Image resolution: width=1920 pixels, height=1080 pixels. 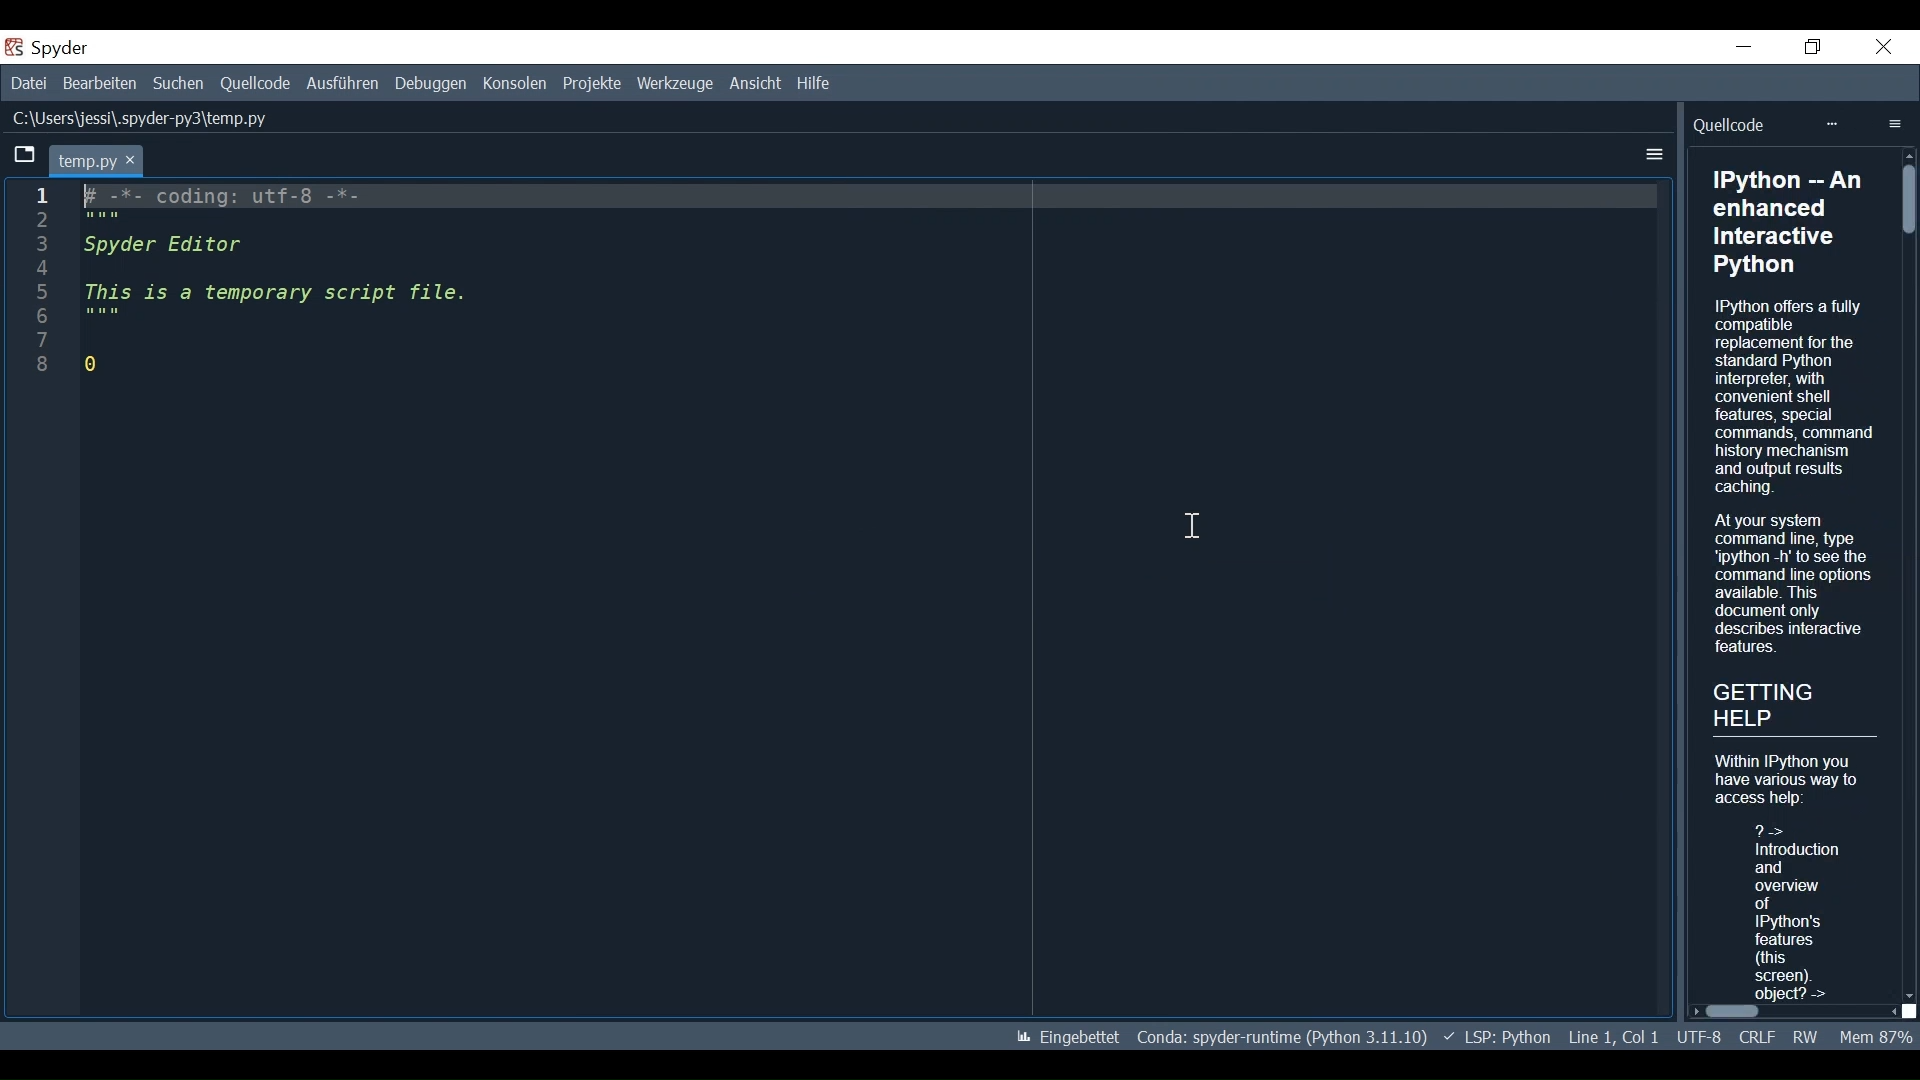 What do you see at coordinates (1789, 908) in the screenshot?
I see `2
Introduction
and
overview
of
IPython's
features
(this
screen)
obhiect? >` at bounding box center [1789, 908].